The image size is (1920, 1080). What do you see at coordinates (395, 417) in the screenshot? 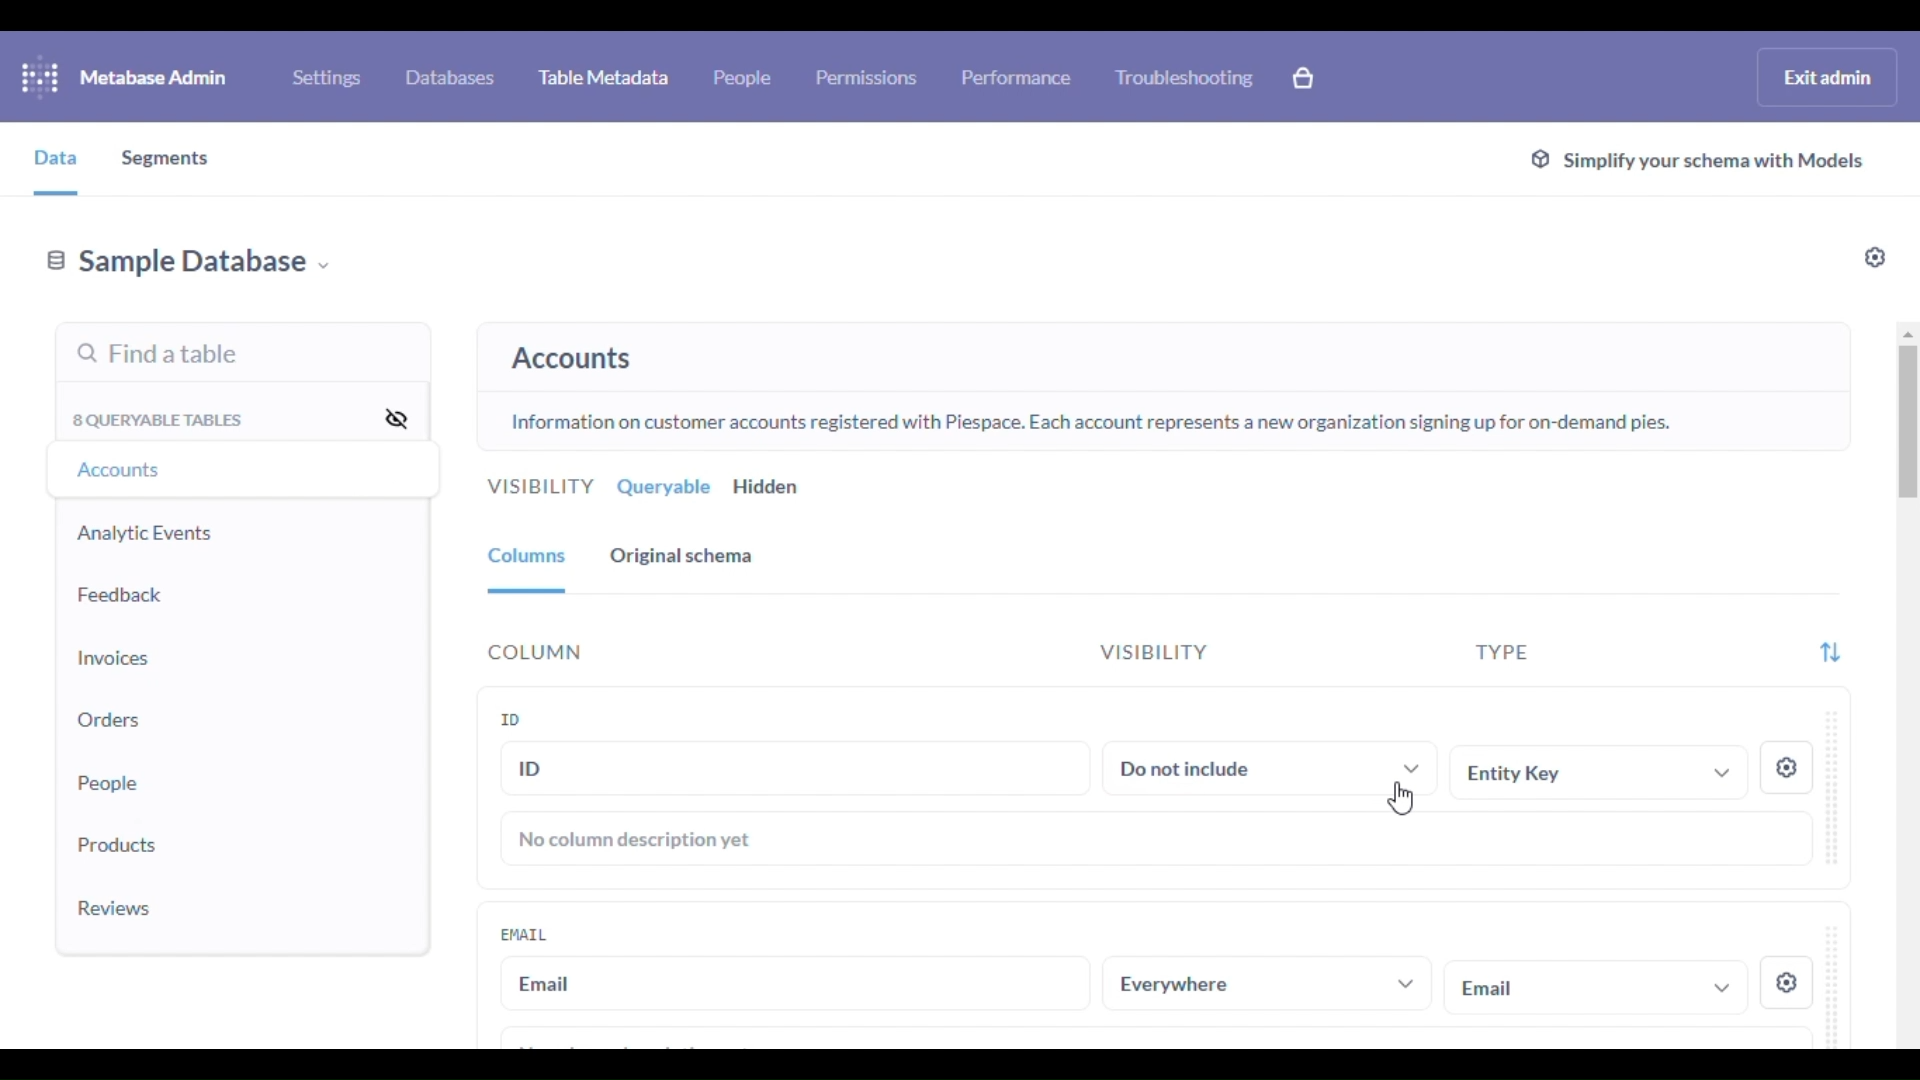
I see `hide all` at bounding box center [395, 417].